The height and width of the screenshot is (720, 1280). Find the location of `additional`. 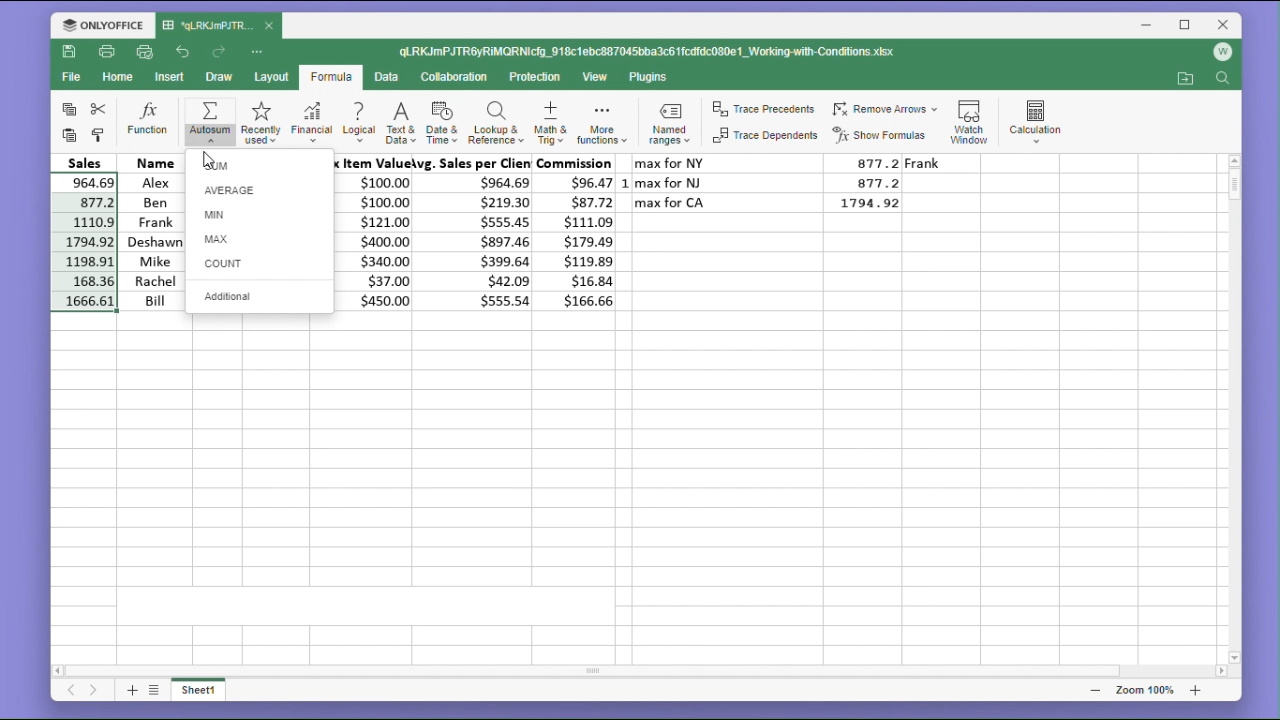

additional is located at coordinates (259, 297).